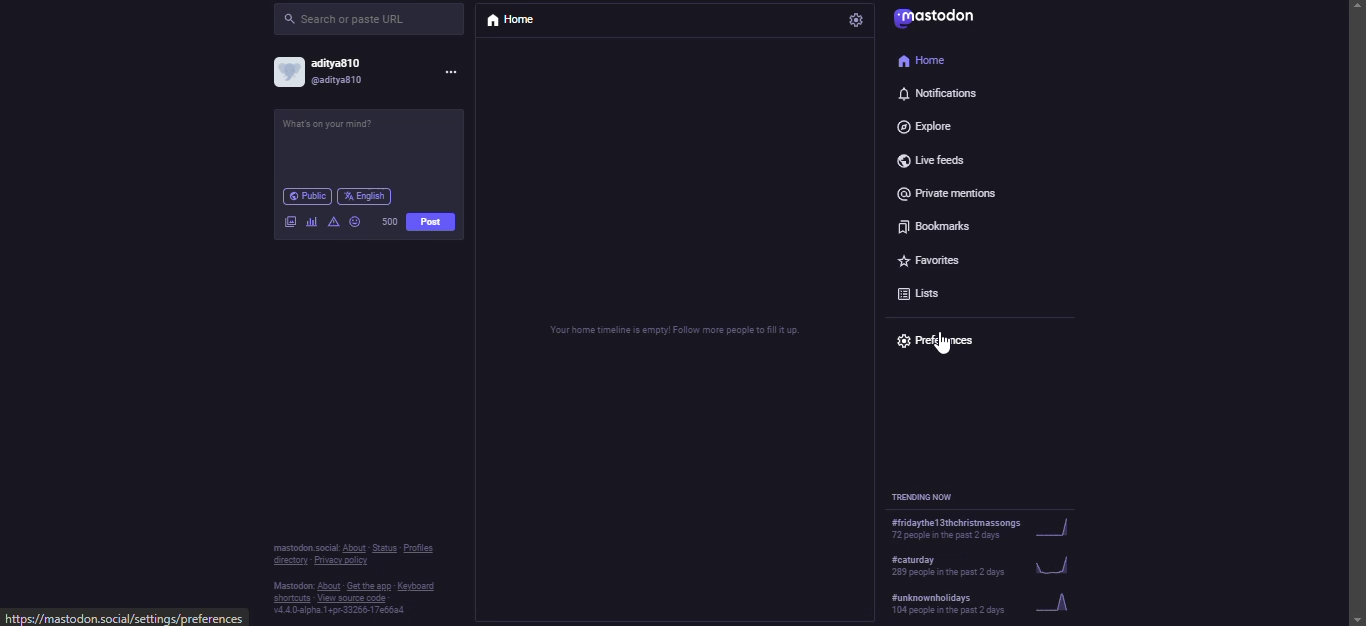 This screenshot has height=626, width=1366. What do you see at coordinates (355, 219) in the screenshot?
I see `emoji` at bounding box center [355, 219].